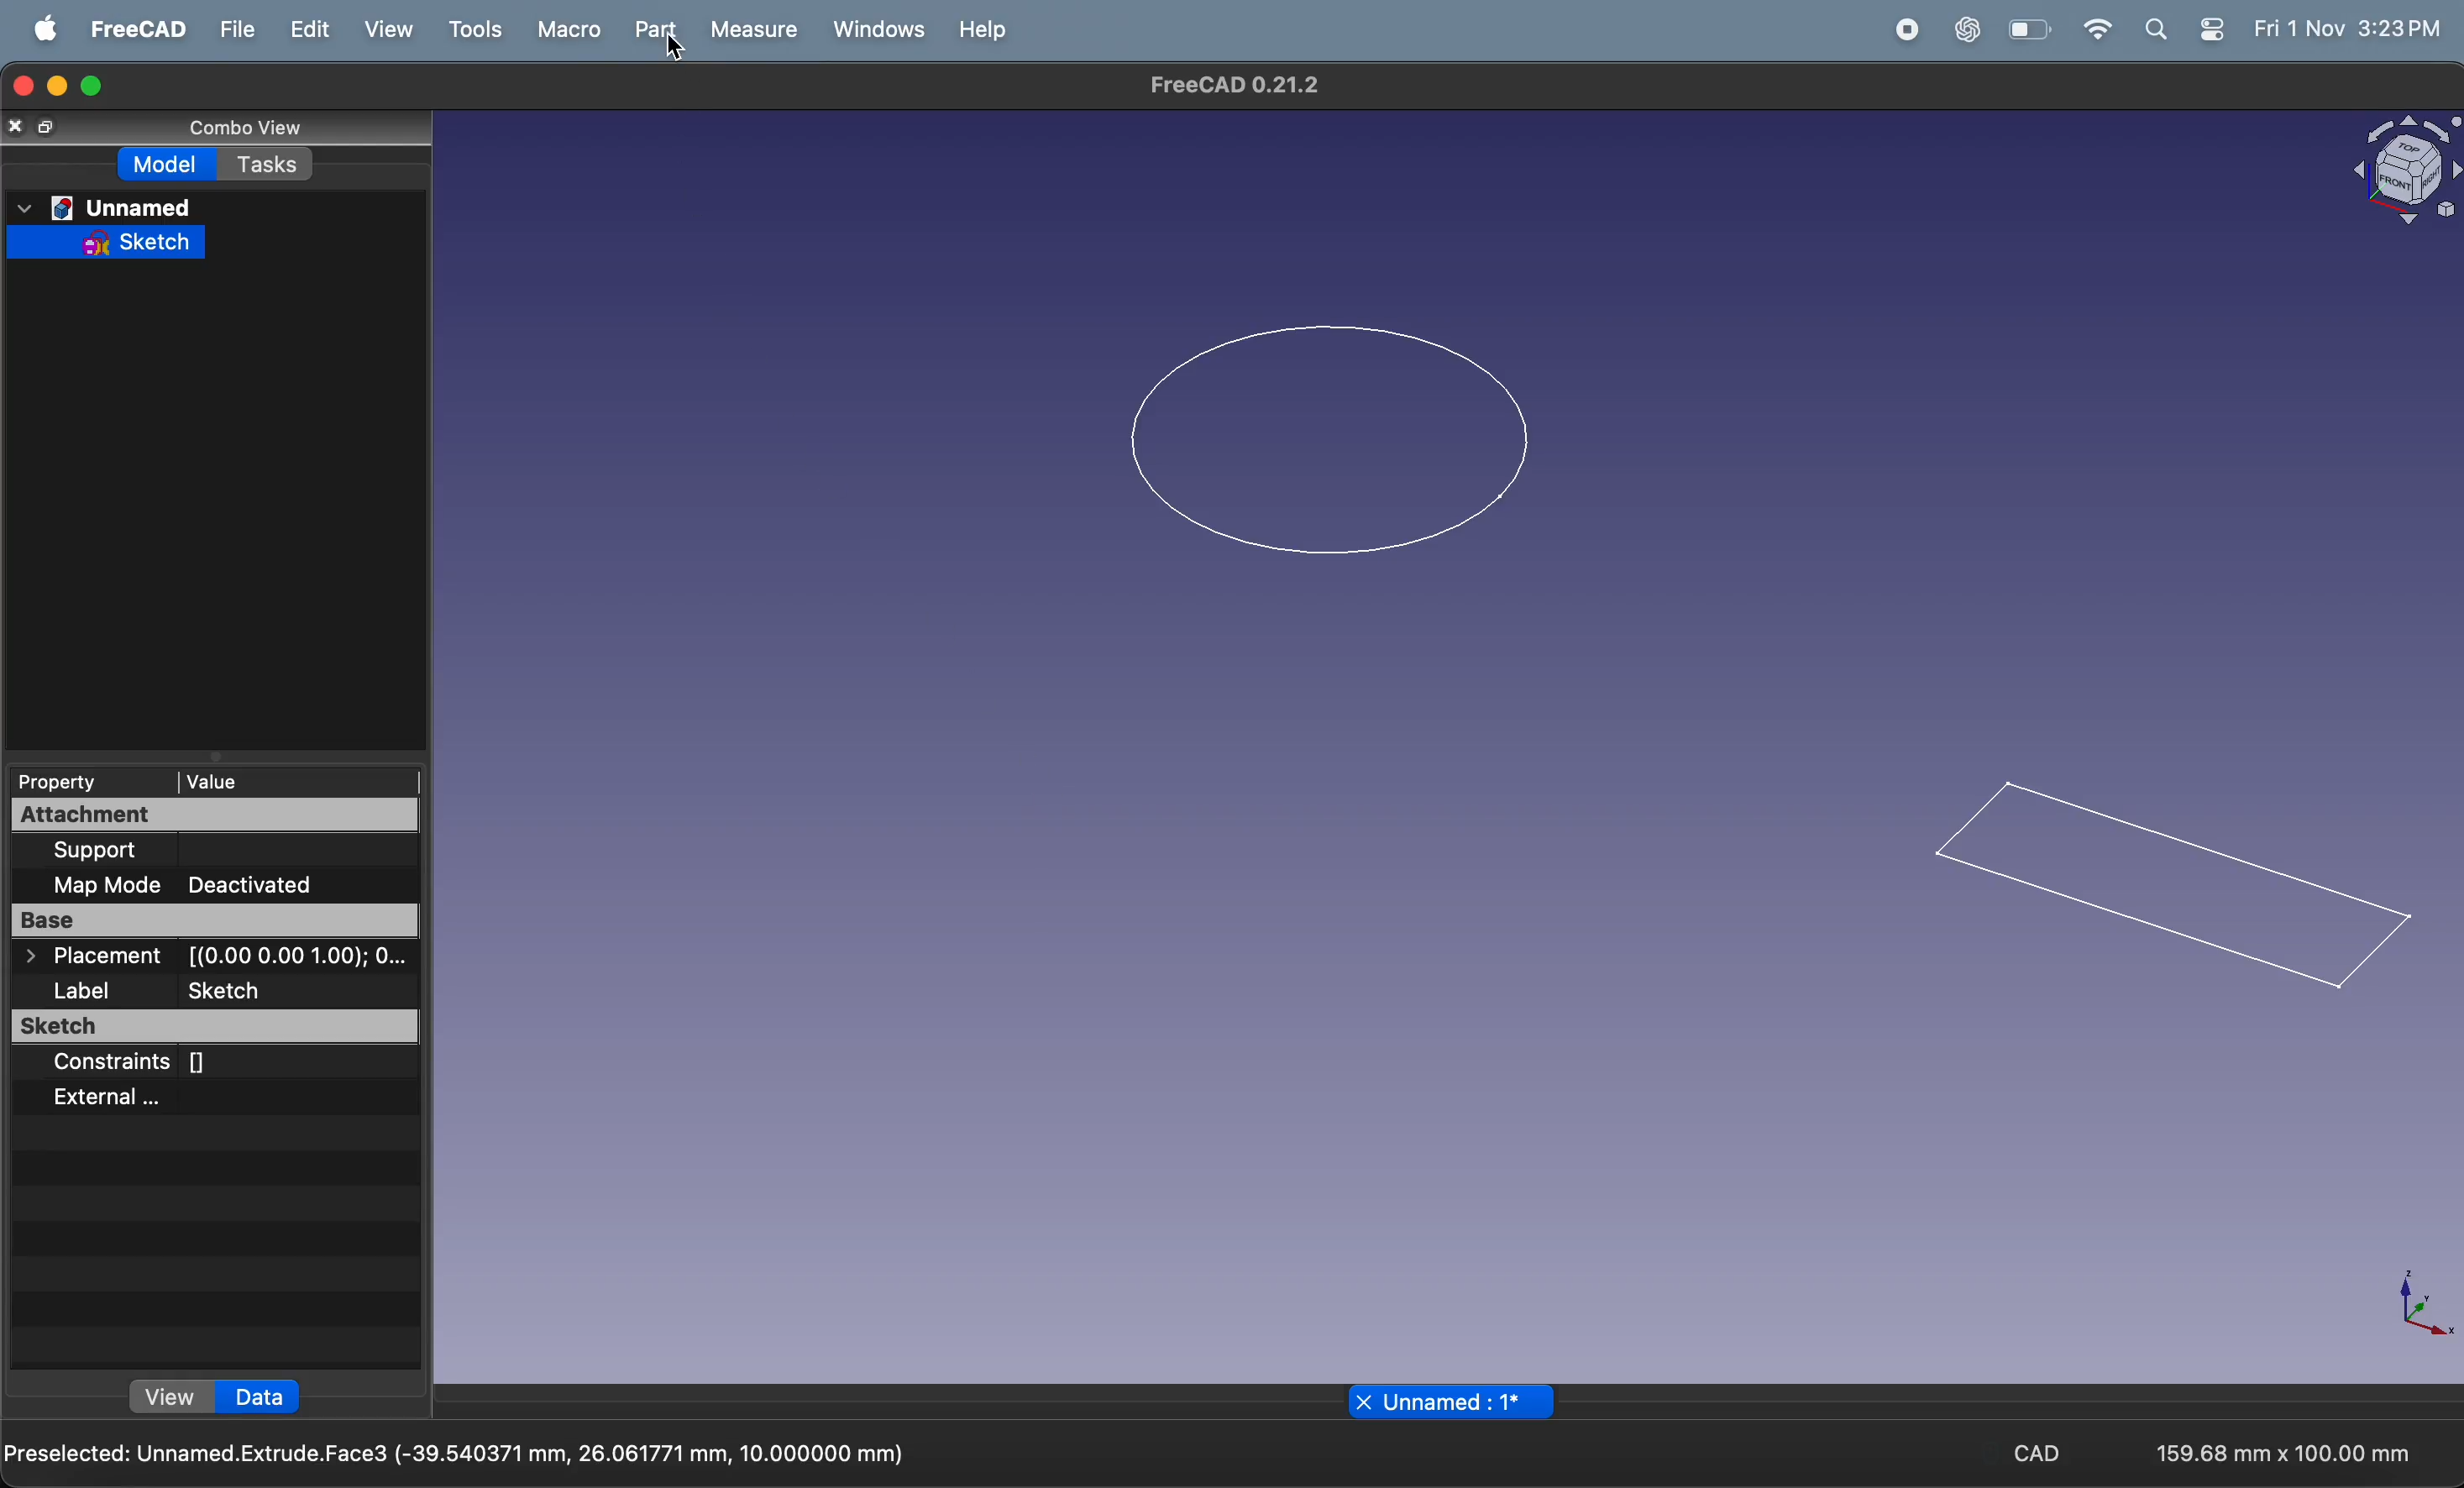 Image resolution: width=2464 pixels, height=1488 pixels. What do you see at coordinates (387, 29) in the screenshot?
I see `View` at bounding box center [387, 29].